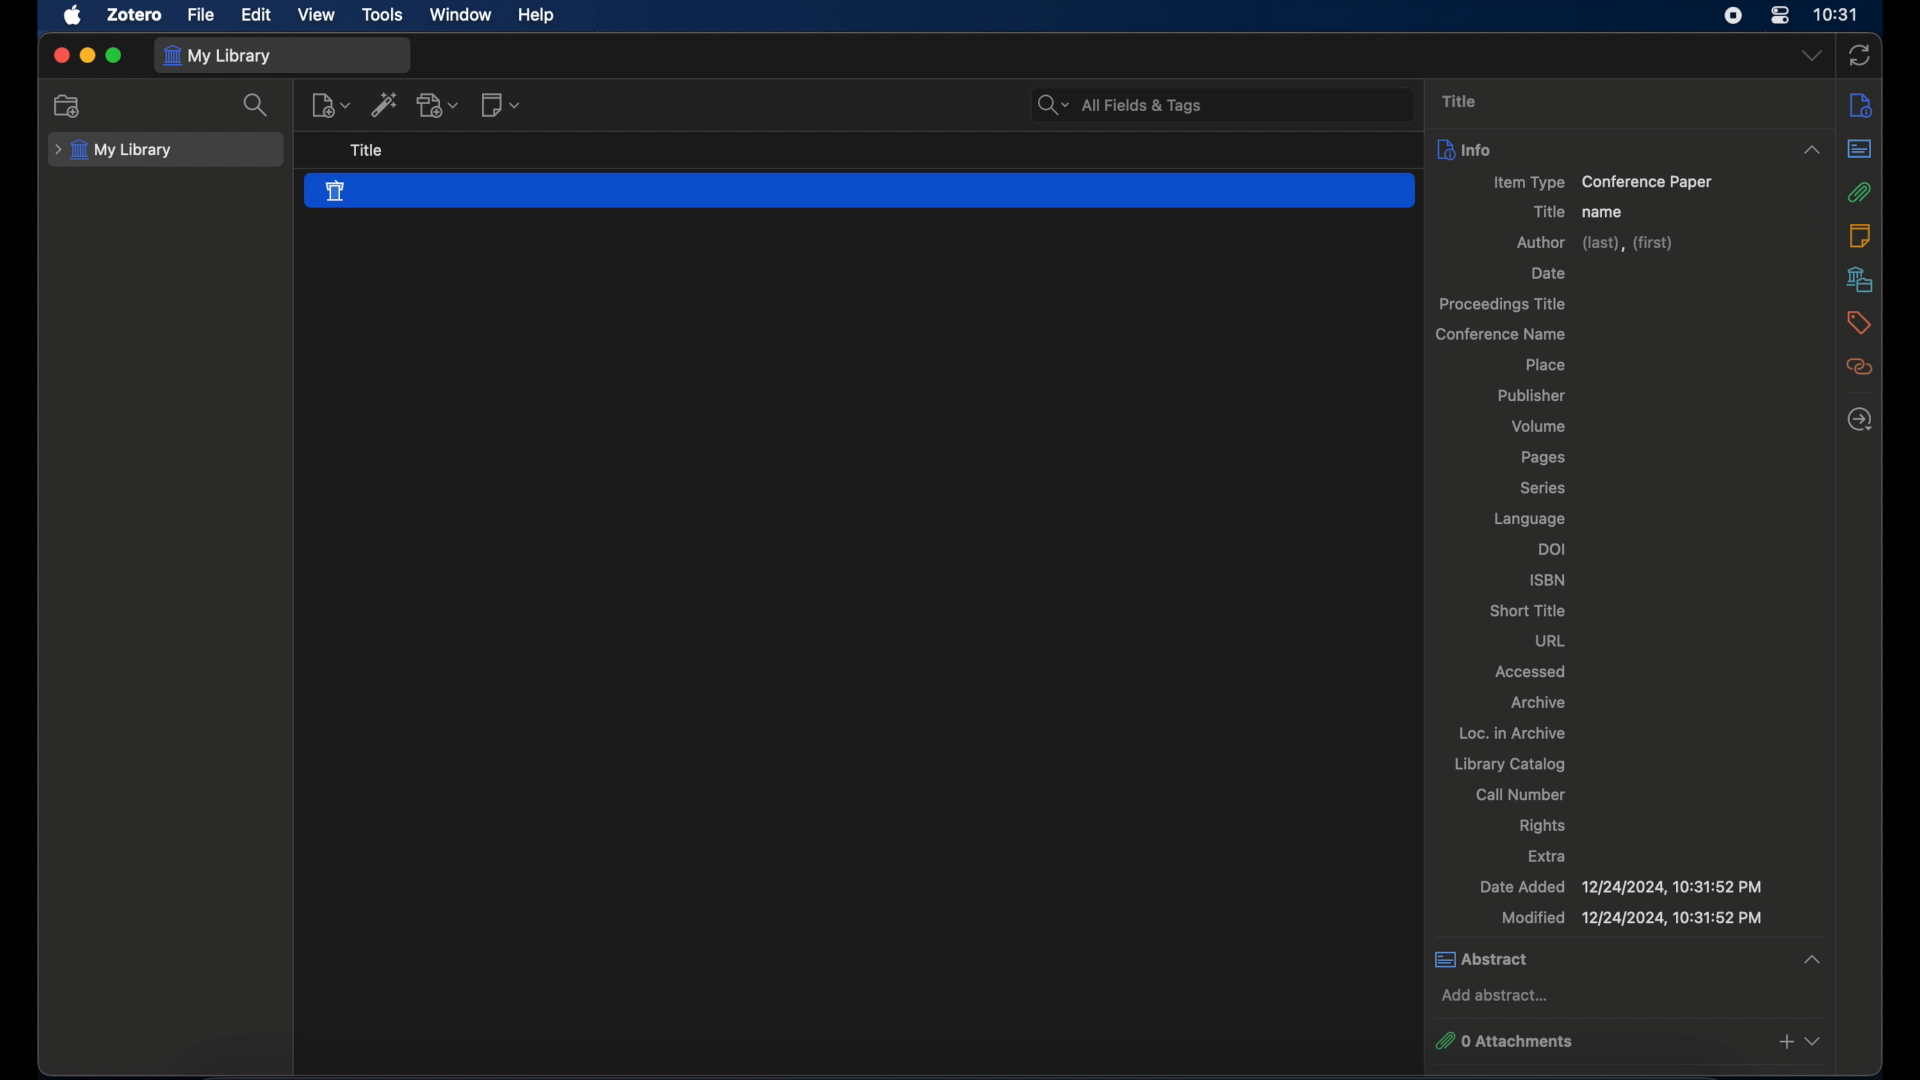 The image size is (1920, 1080). Describe the element at coordinates (317, 14) in the screenshot. I see `view` at that location.